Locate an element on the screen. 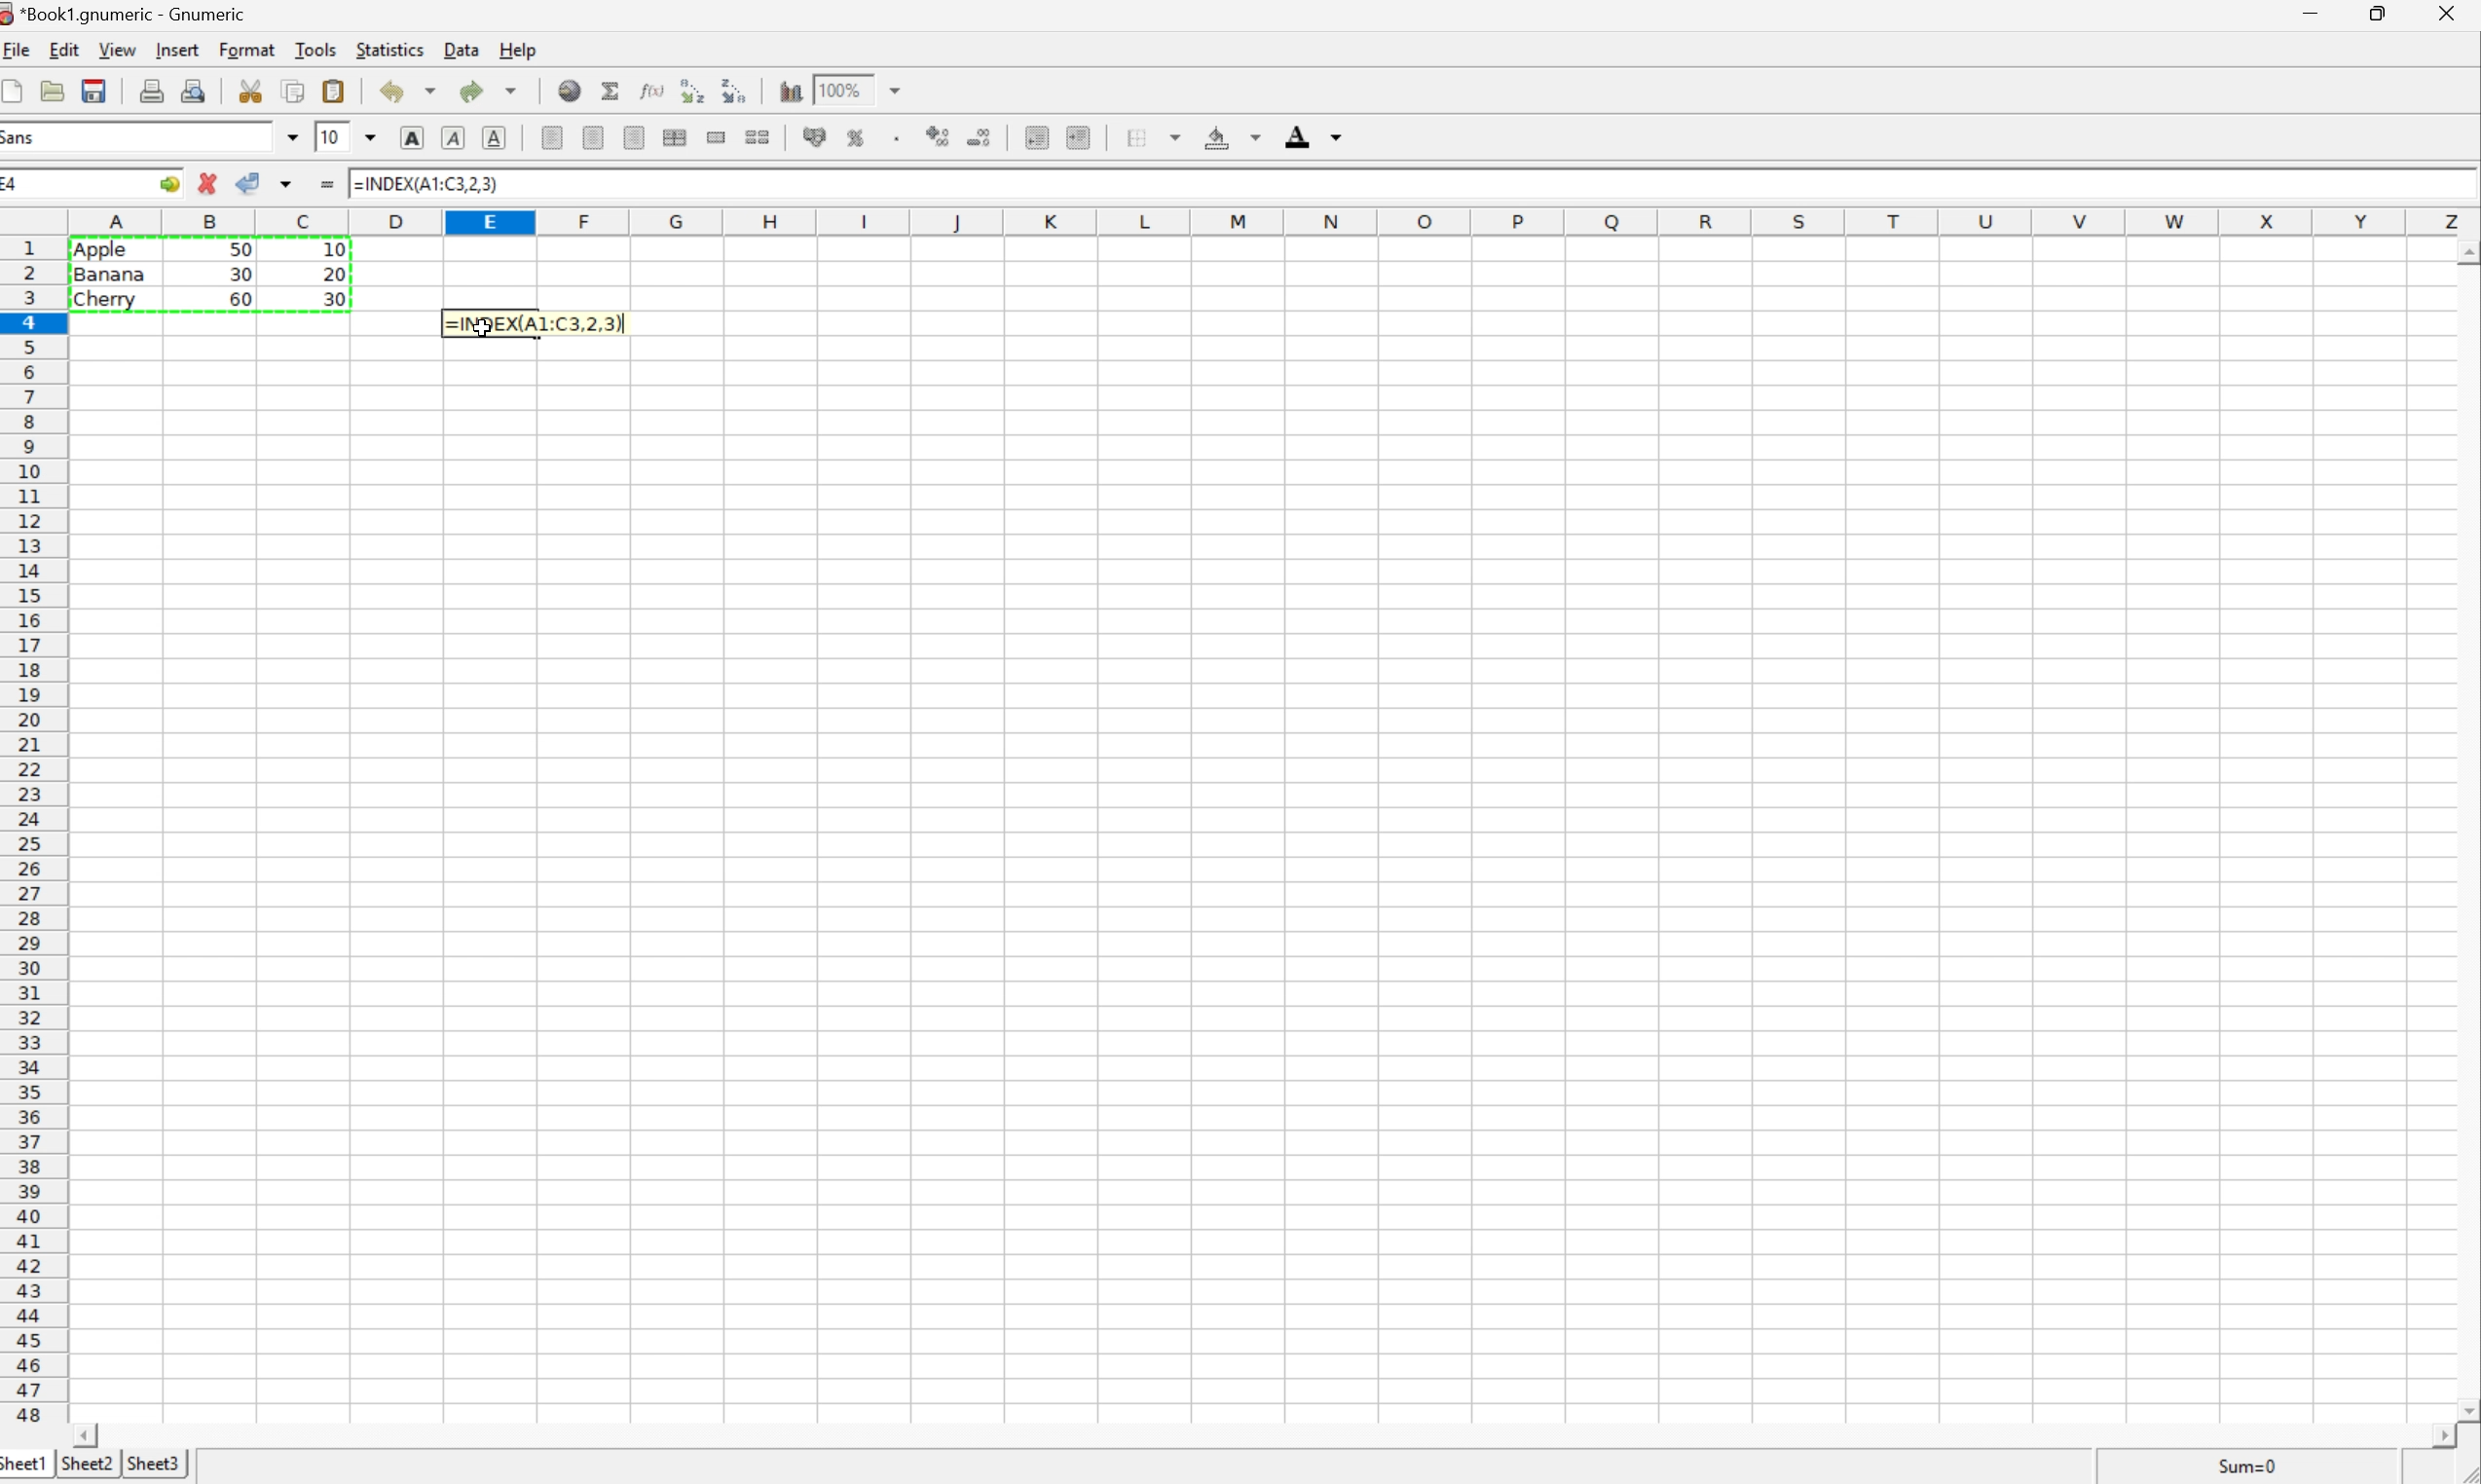  decrease indent is located at coordinates (1036, 138).